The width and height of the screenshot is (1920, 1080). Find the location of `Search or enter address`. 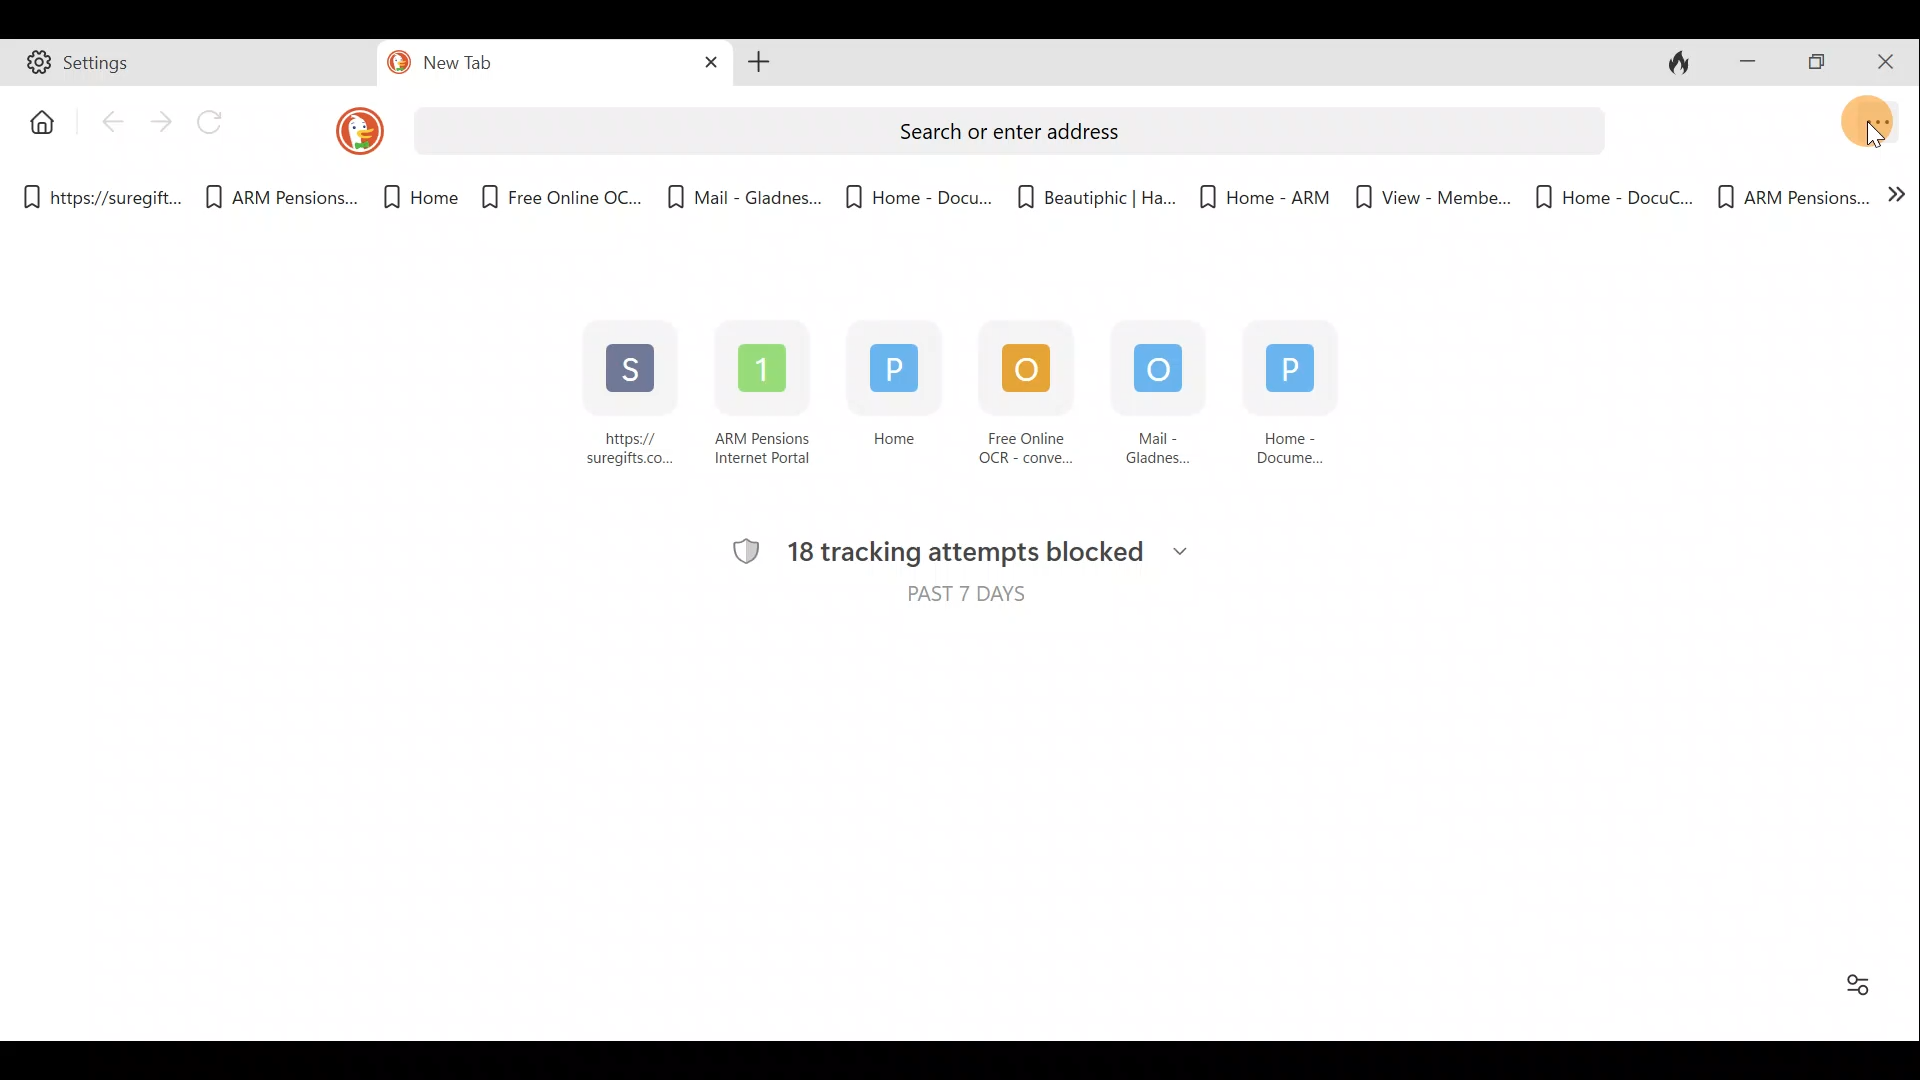

Search or enter address is located at coordinates (1006, 128).